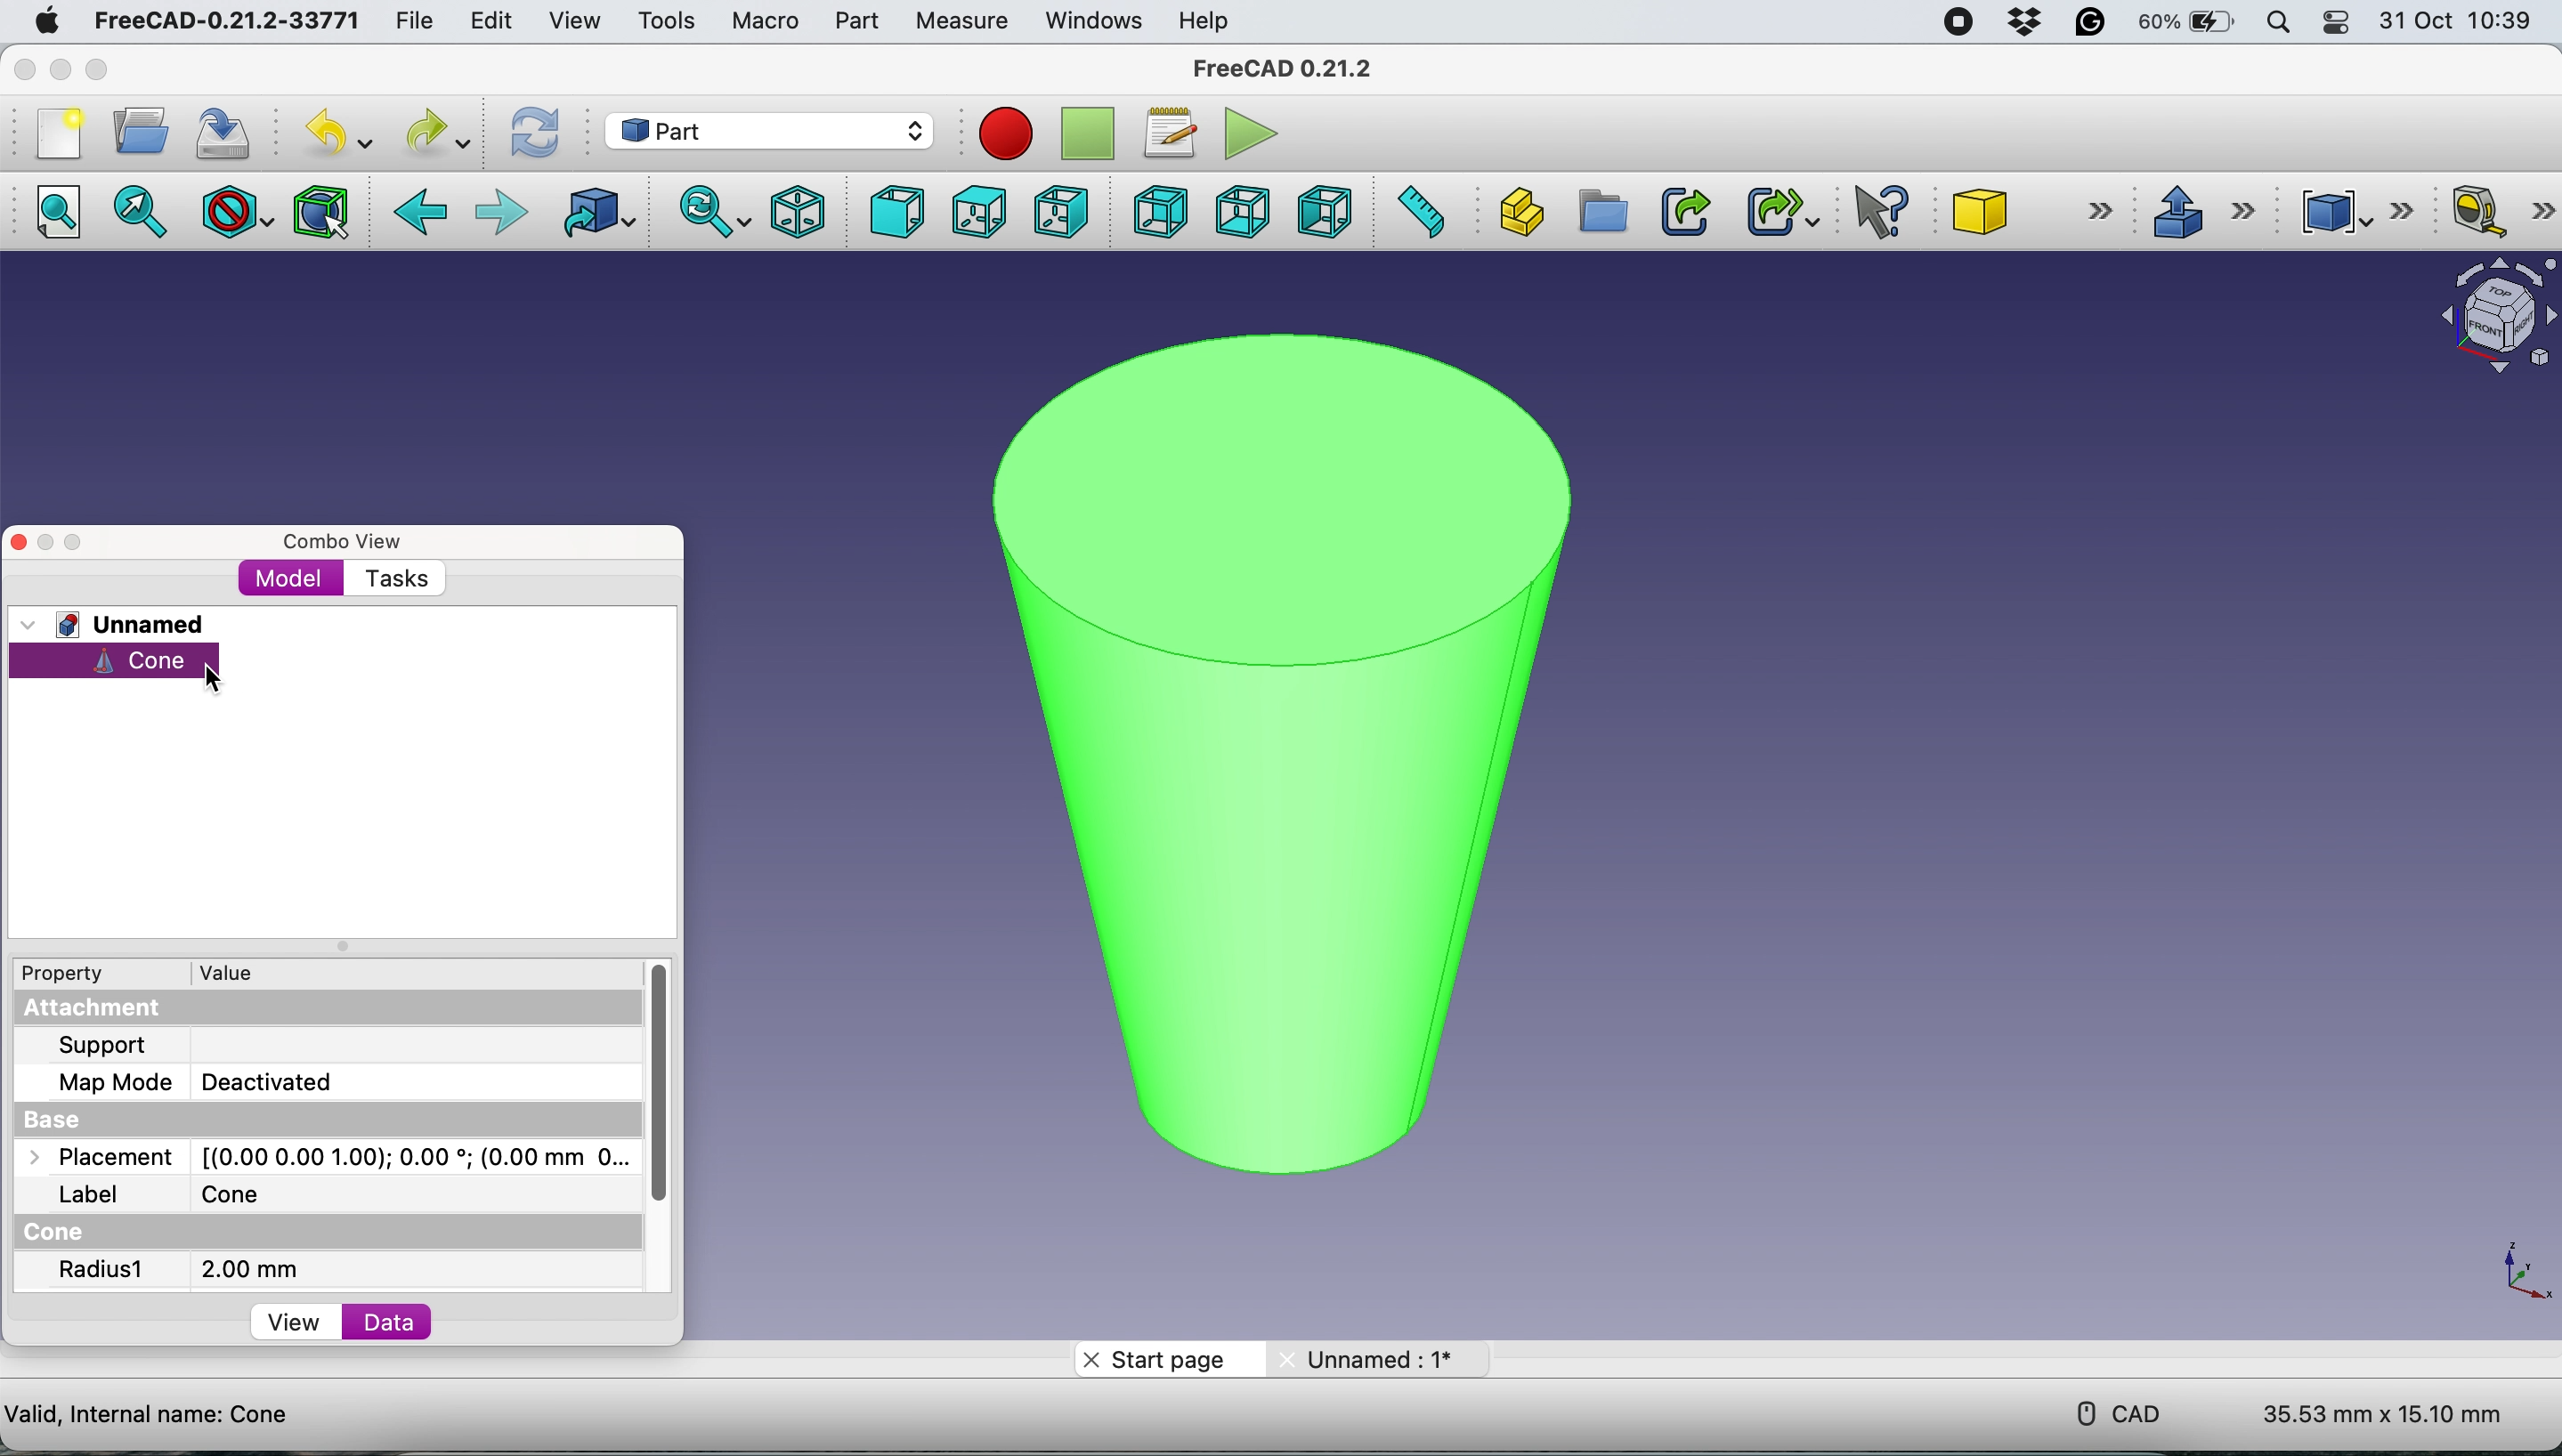 The image size is (2562, 1456). What do you see at coordinates (1328, 212) in the screenshot?
I see `left` at bounding box center [1328, 212].